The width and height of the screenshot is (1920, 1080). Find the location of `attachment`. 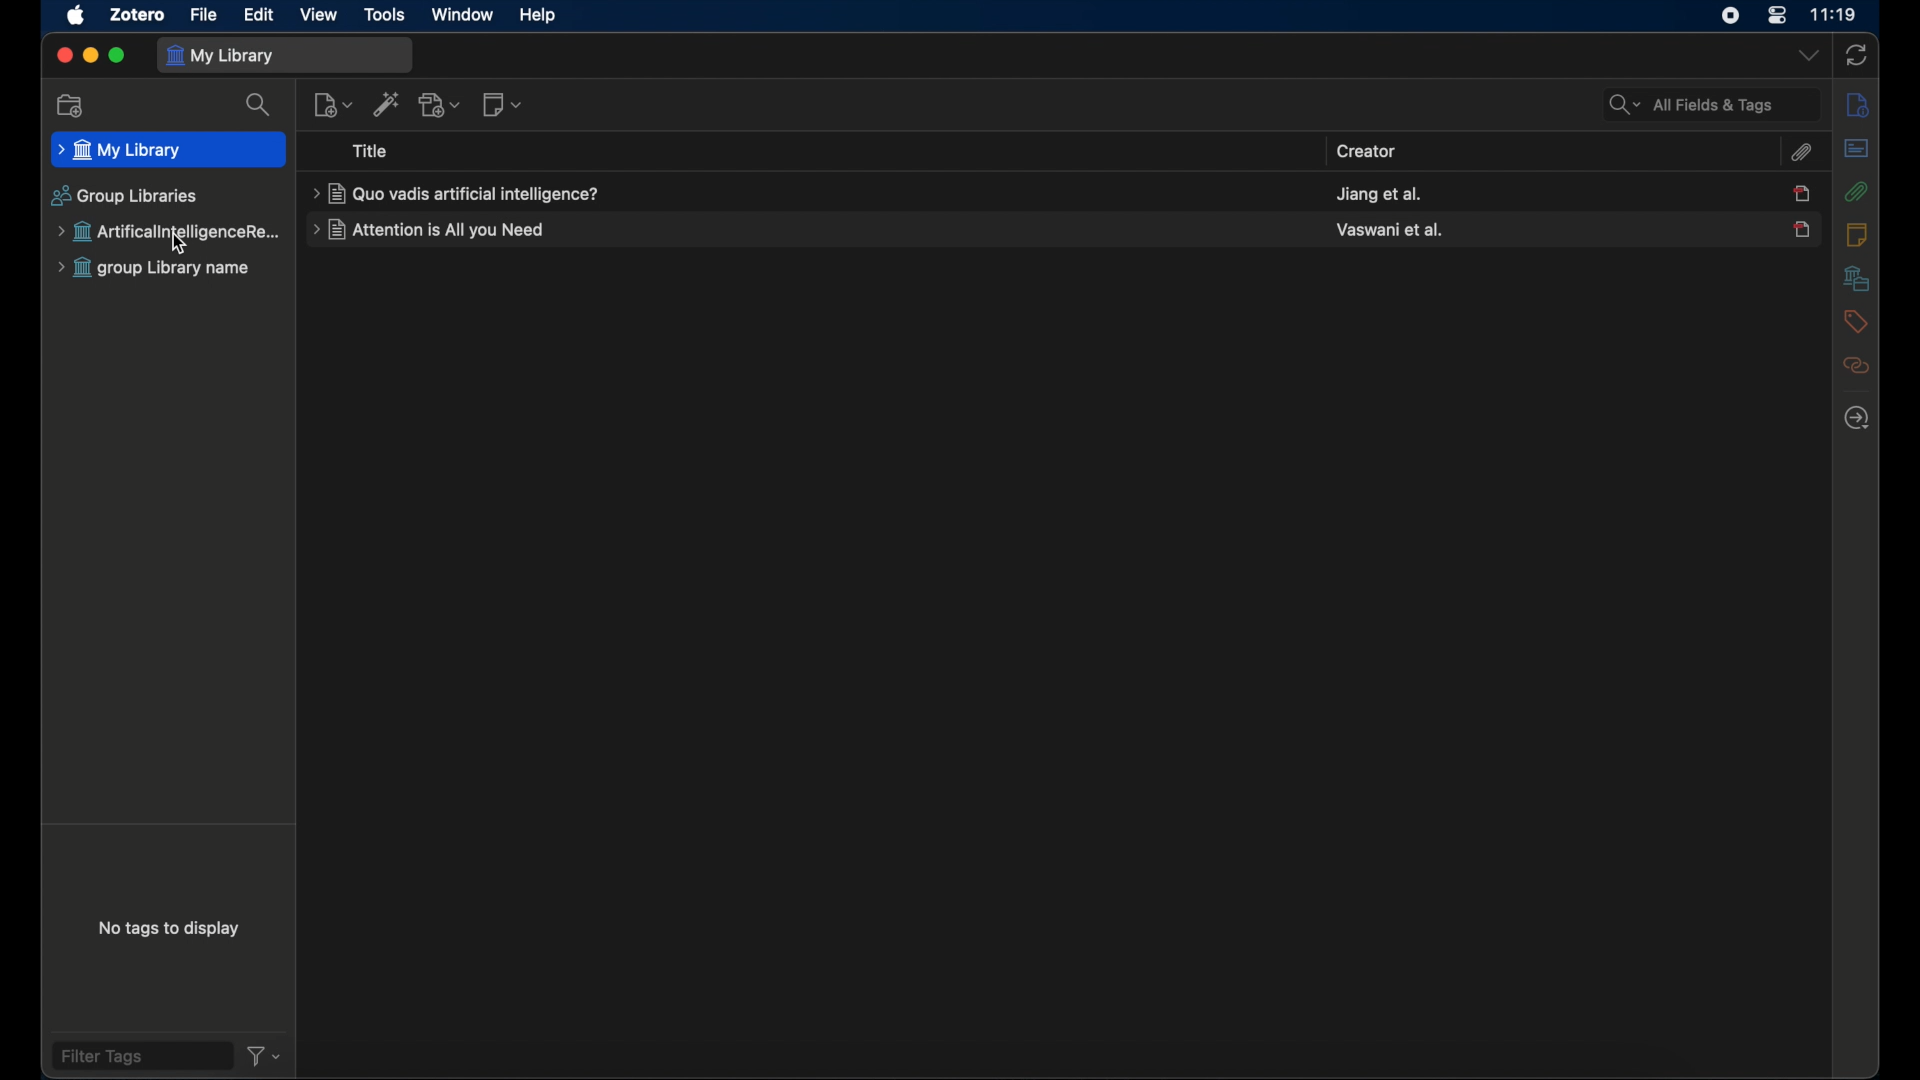

attachment is located at coordinates (1804, 152).